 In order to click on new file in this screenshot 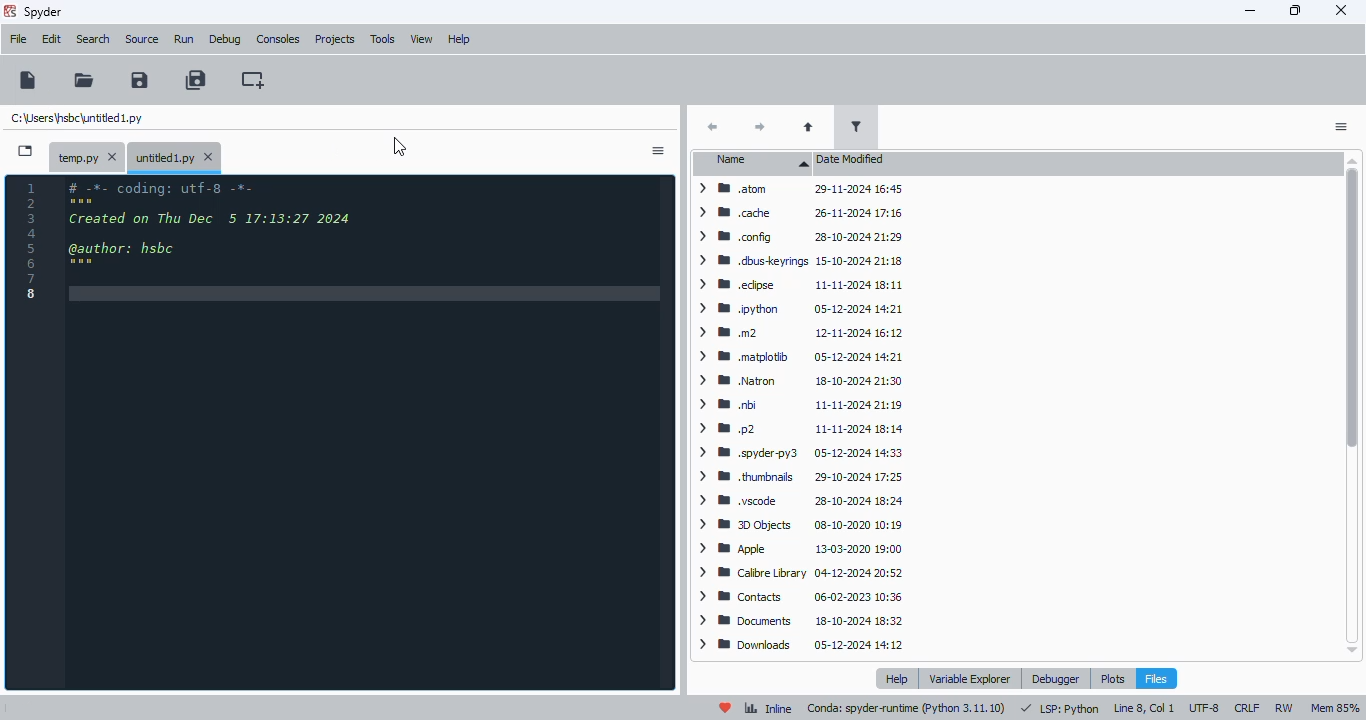, I will do `click(29, 80)`.